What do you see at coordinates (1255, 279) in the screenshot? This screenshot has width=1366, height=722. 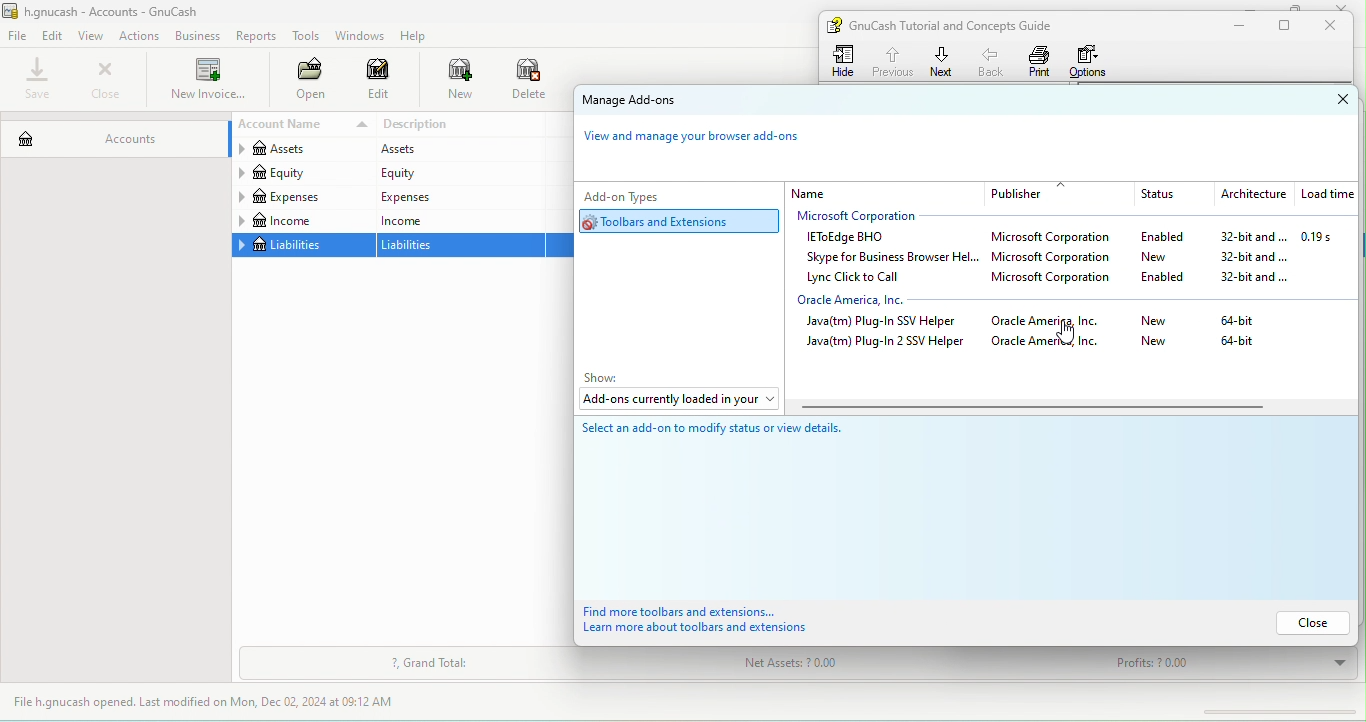 I see `32 bit and` at bounding box center [1255, 279].